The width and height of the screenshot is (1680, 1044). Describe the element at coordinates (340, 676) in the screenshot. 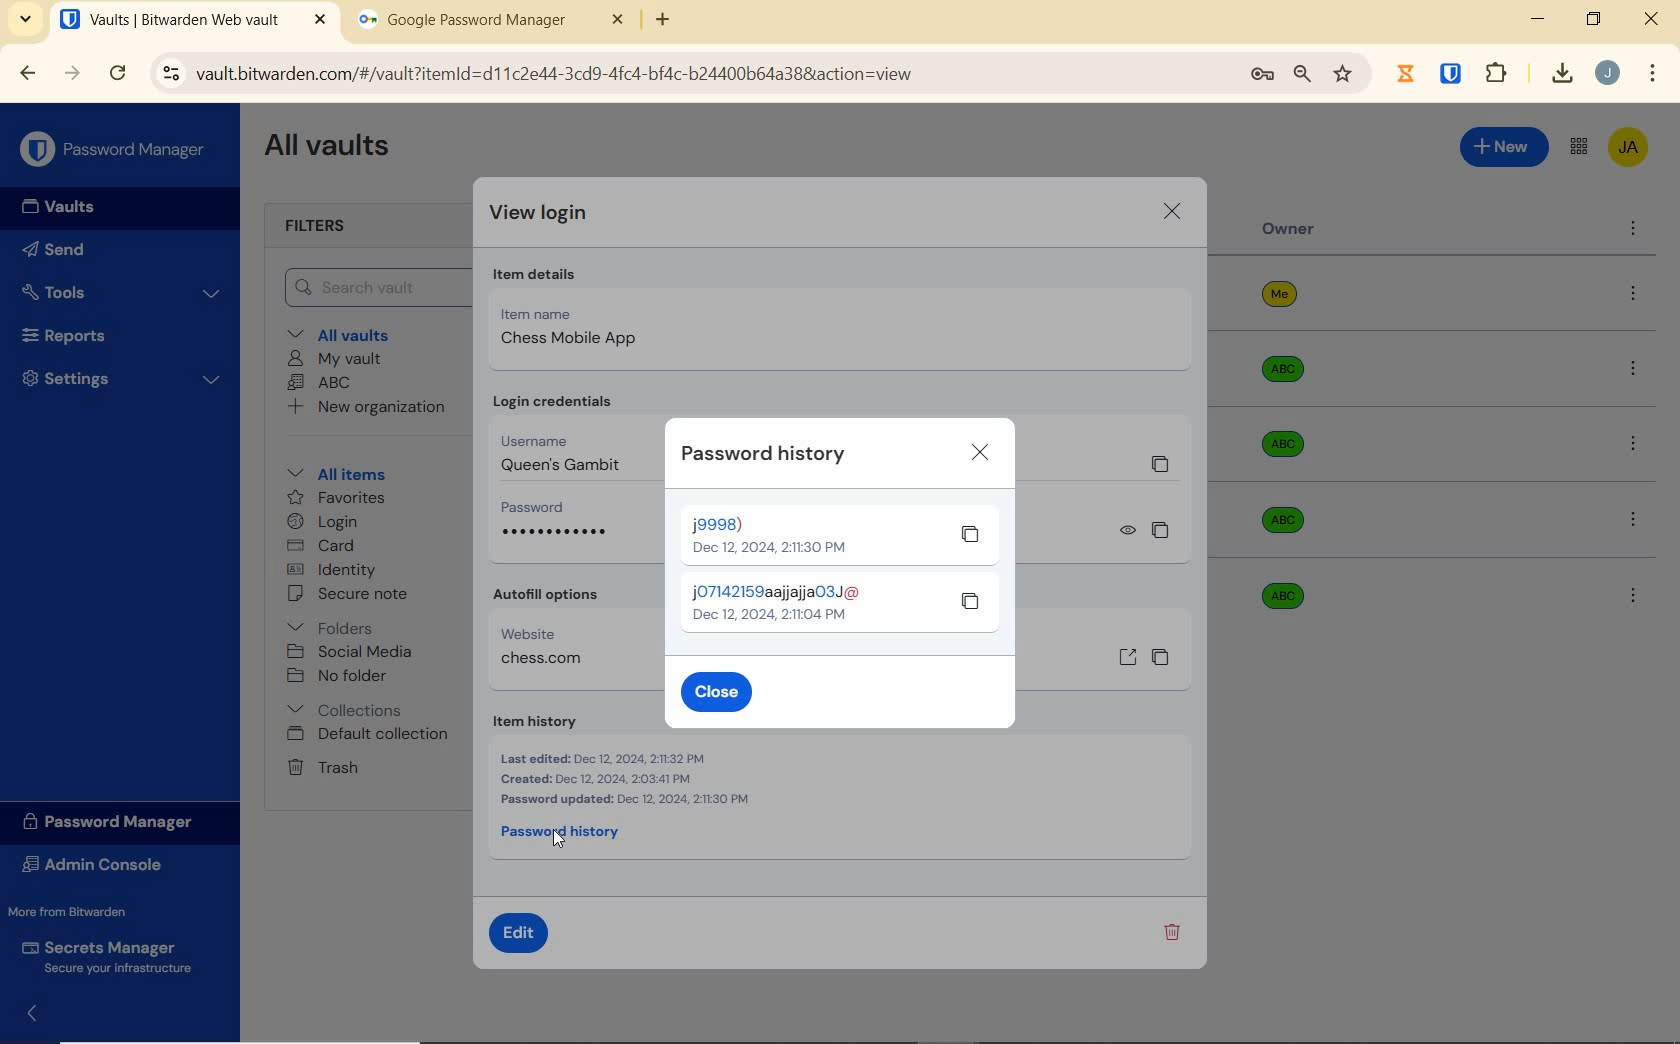

I see `No folder` at that location.